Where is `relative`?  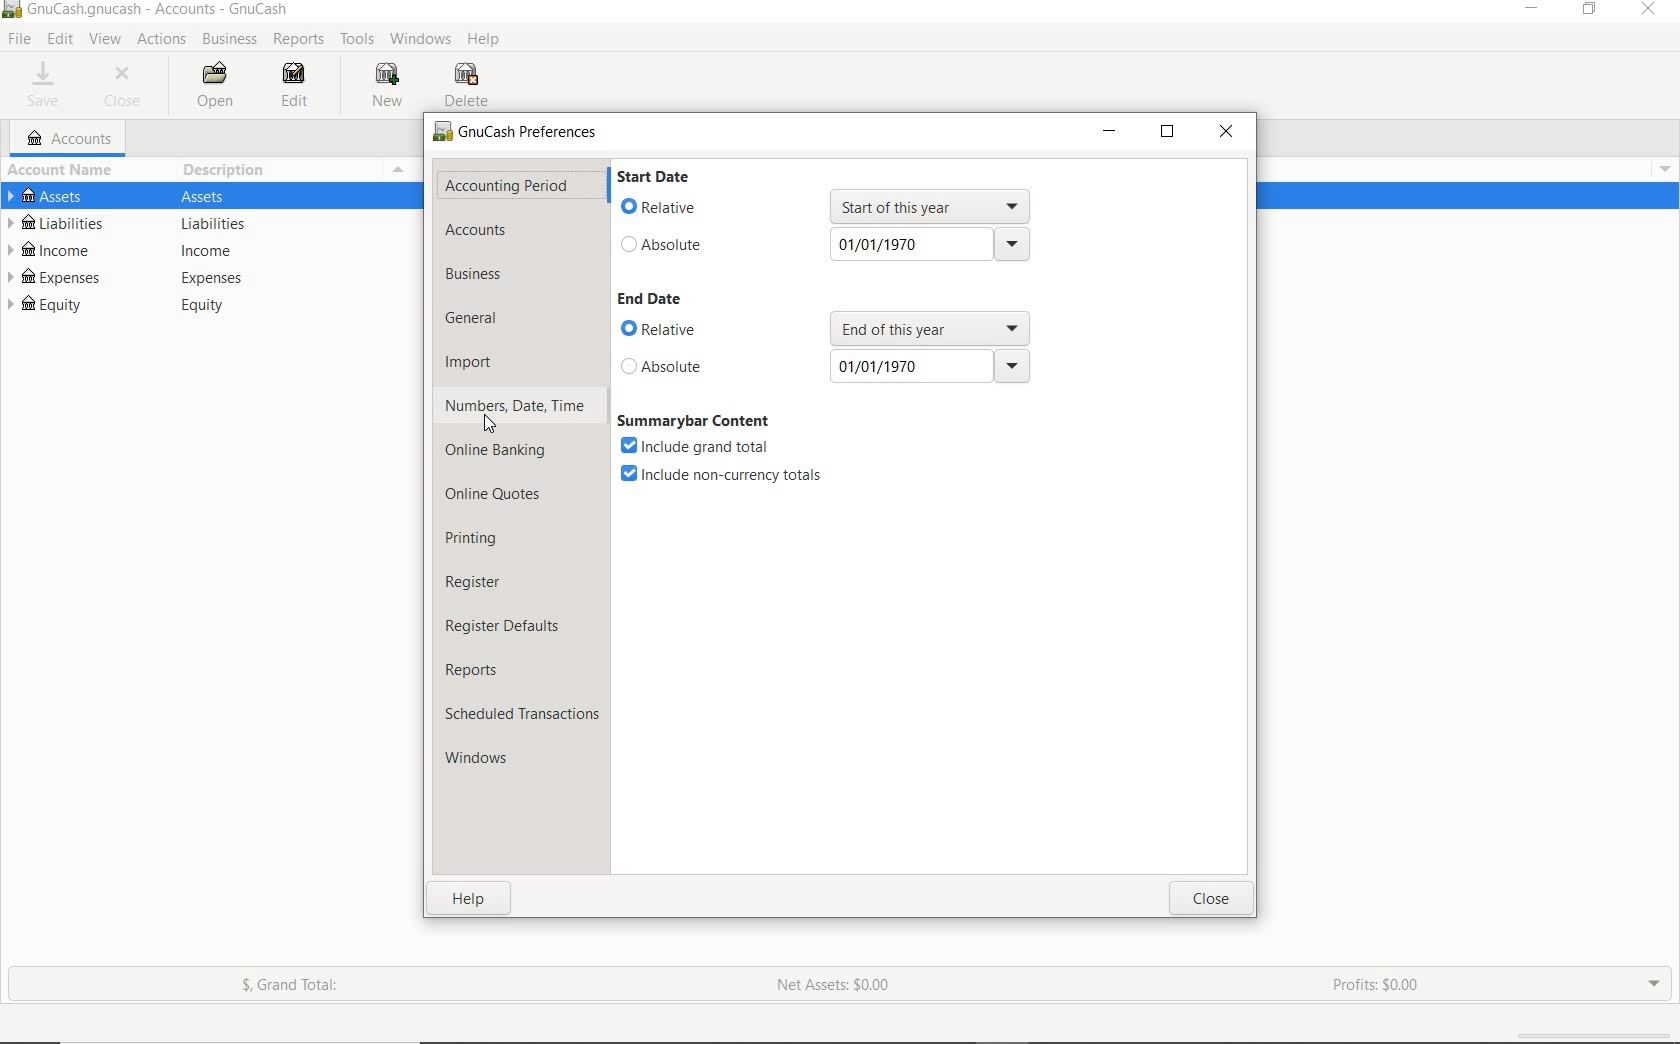
relative is located at coordinates (664, 210).